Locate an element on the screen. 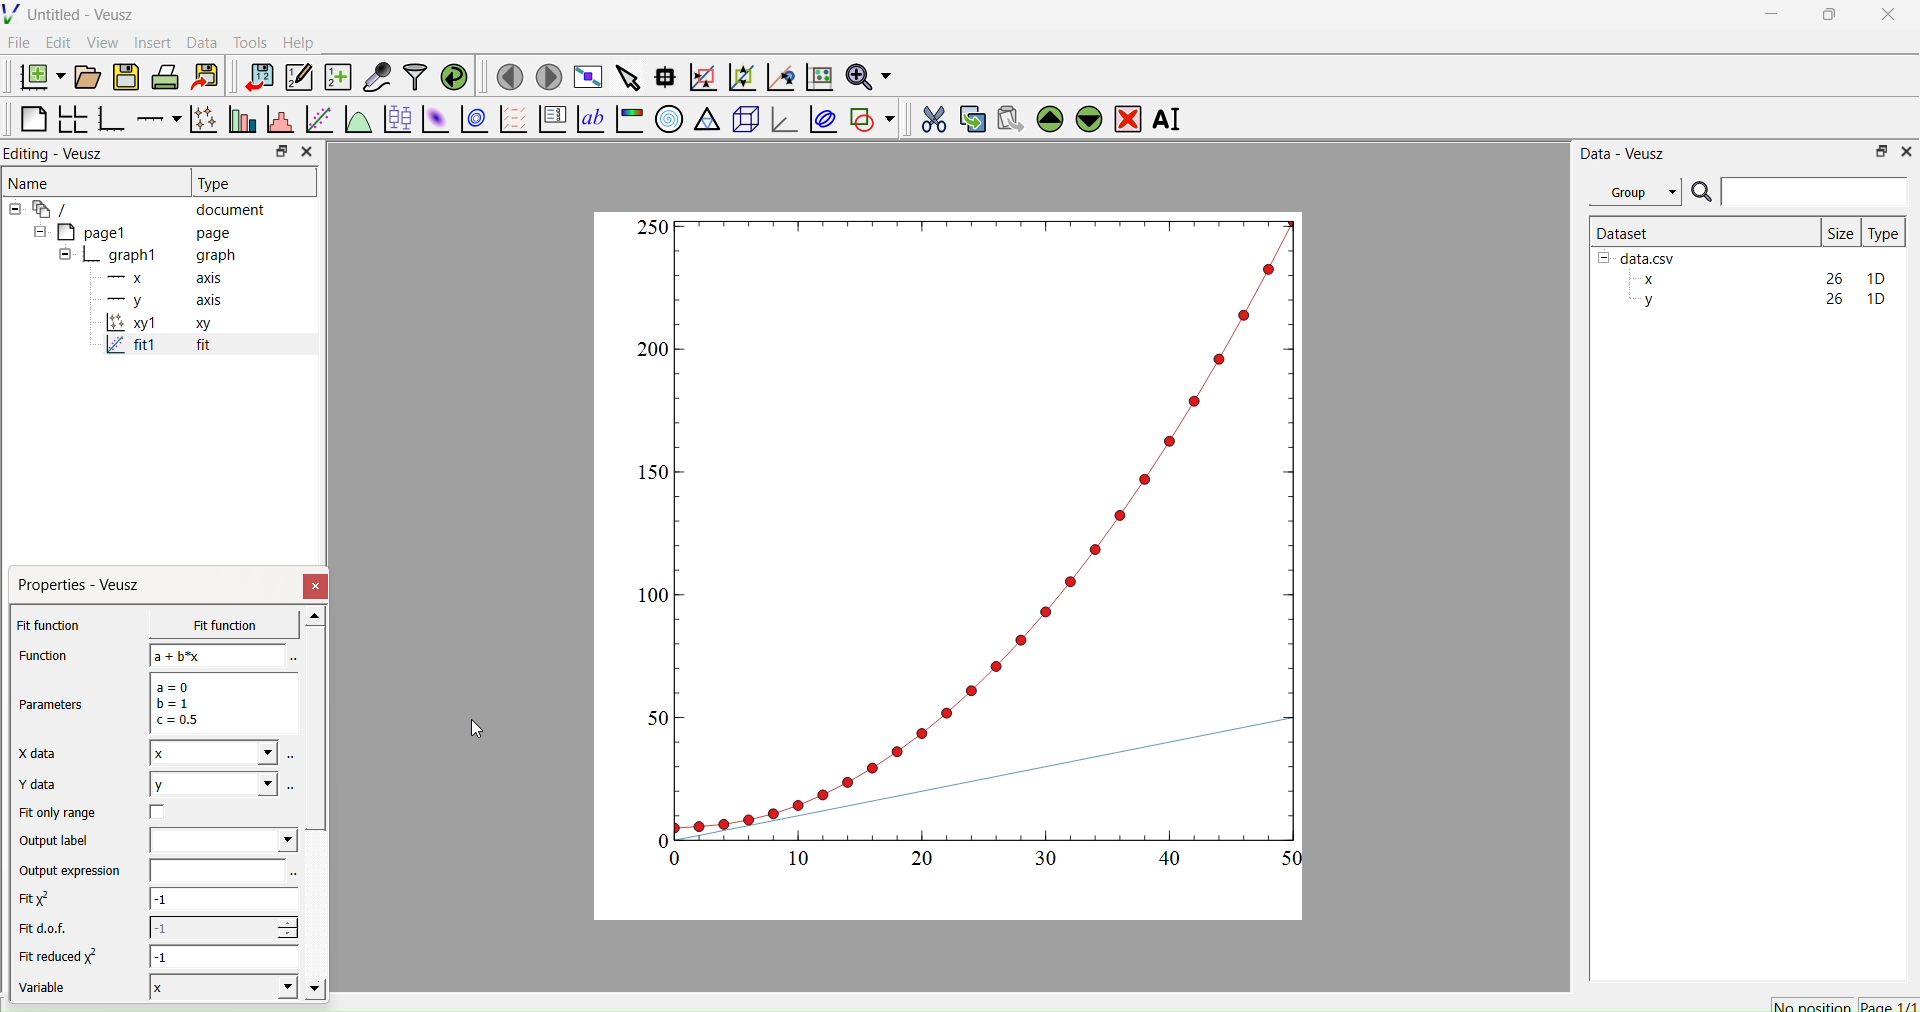  y is located at coordinates (212, 784).